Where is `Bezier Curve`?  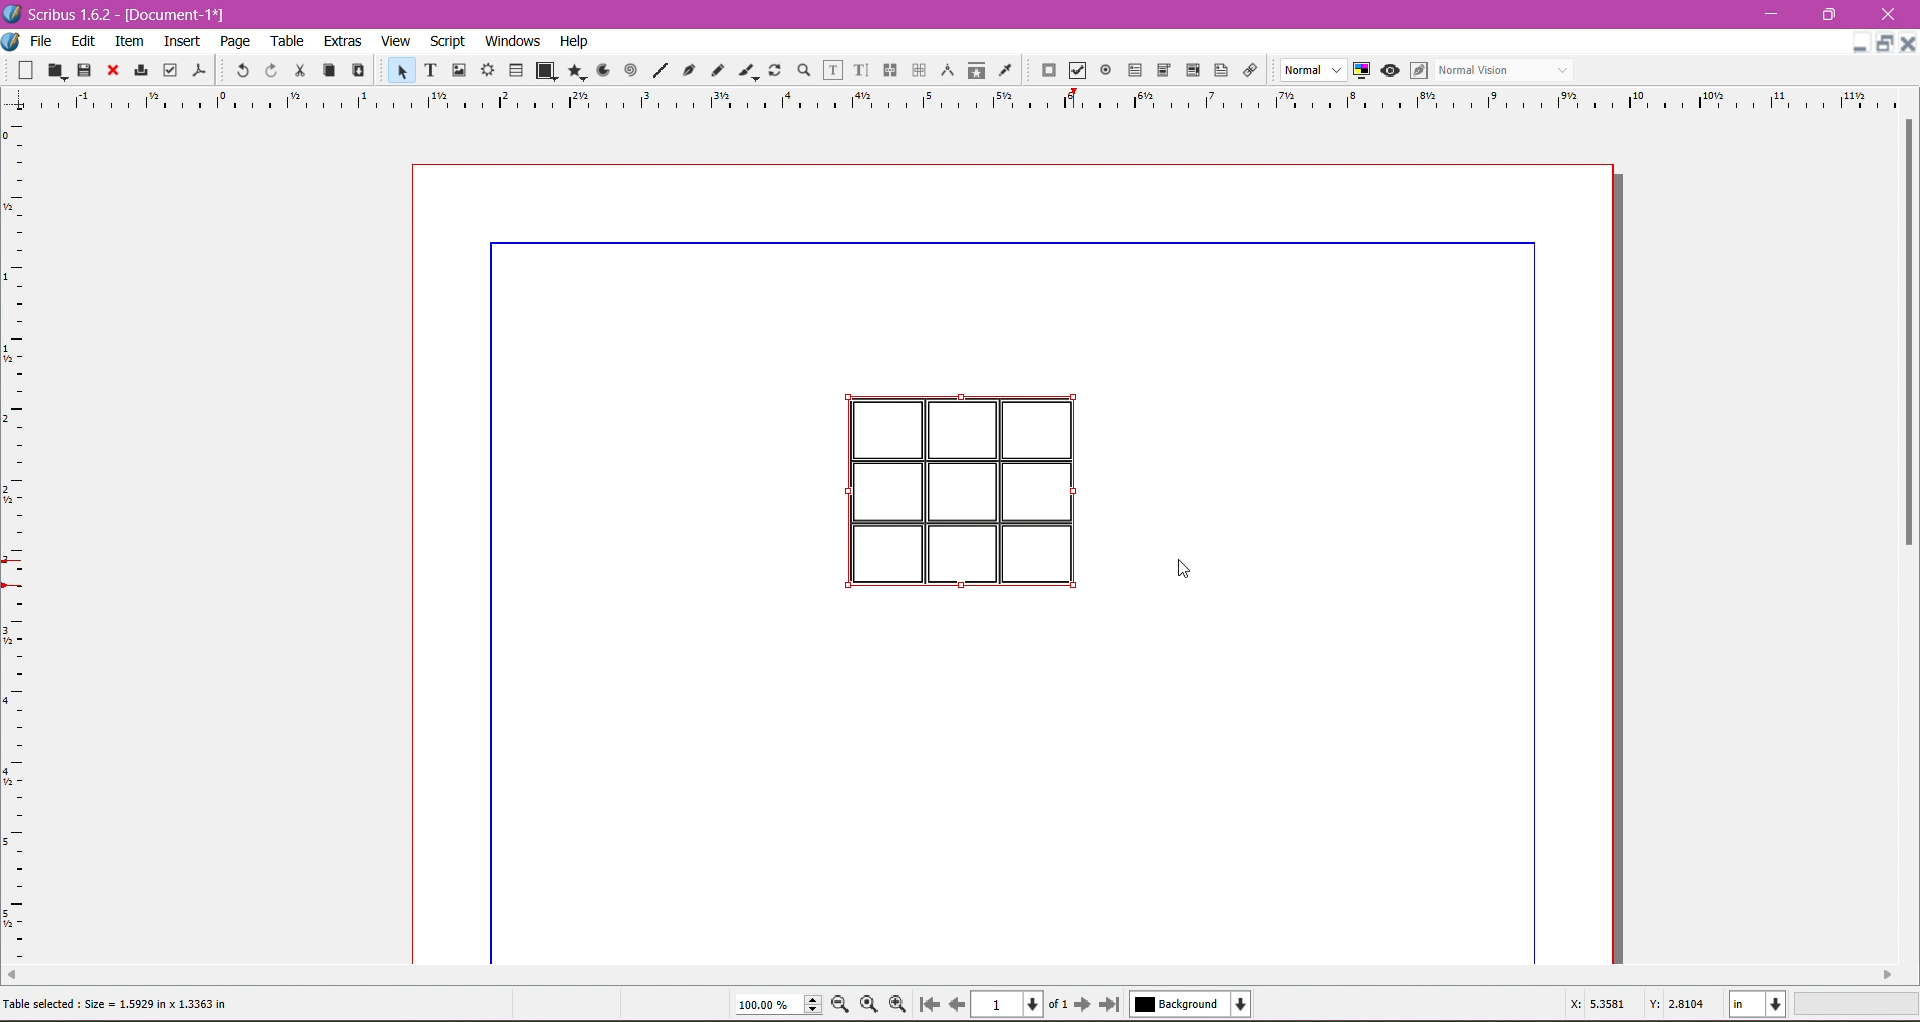
Bezier Curve is located at coordinates (687, 69).